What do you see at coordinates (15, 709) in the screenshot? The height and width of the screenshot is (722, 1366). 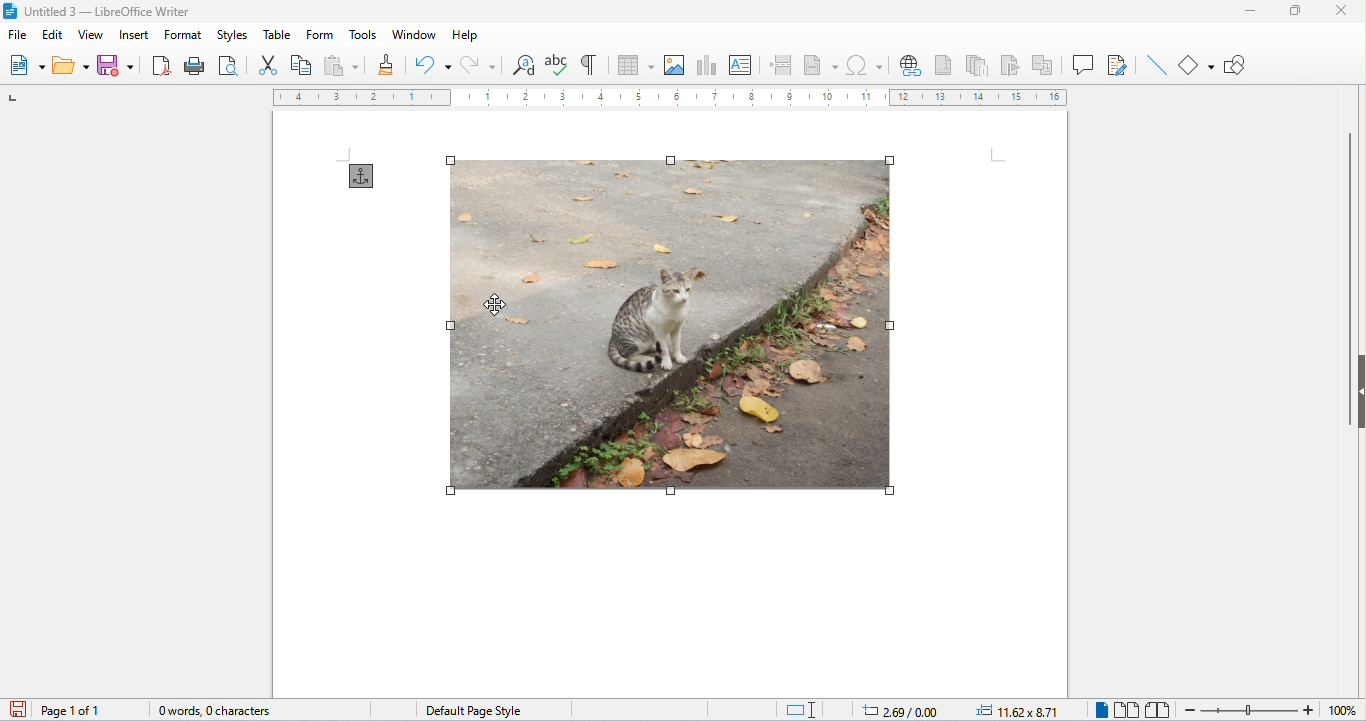 I see `save` at bounding box center [15, 709].